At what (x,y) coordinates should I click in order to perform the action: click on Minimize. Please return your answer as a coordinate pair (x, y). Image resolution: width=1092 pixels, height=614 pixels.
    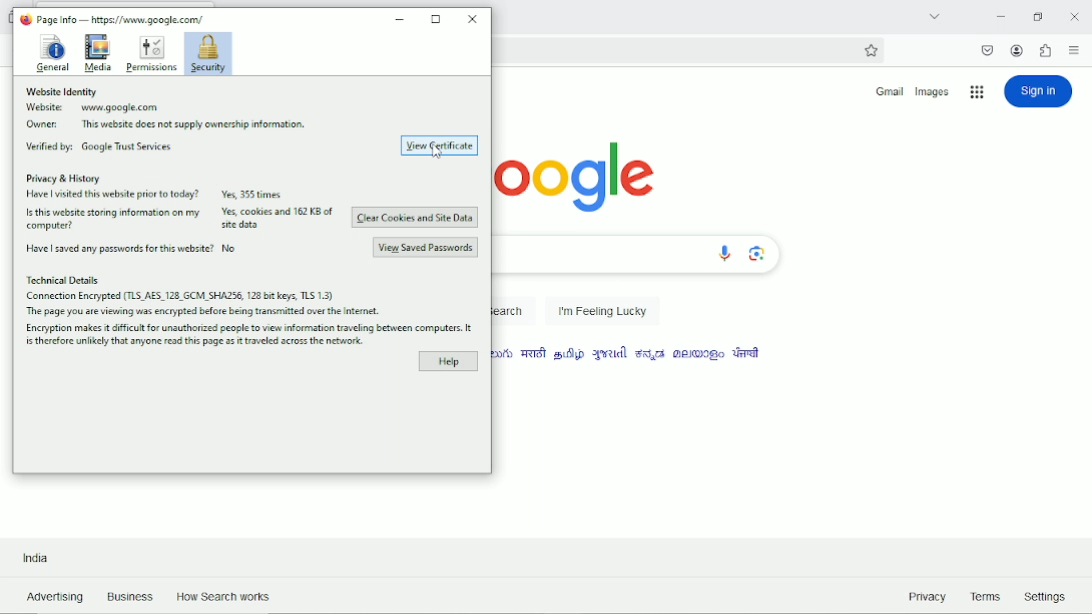
    Looking at the image, I should click on (997, 15).